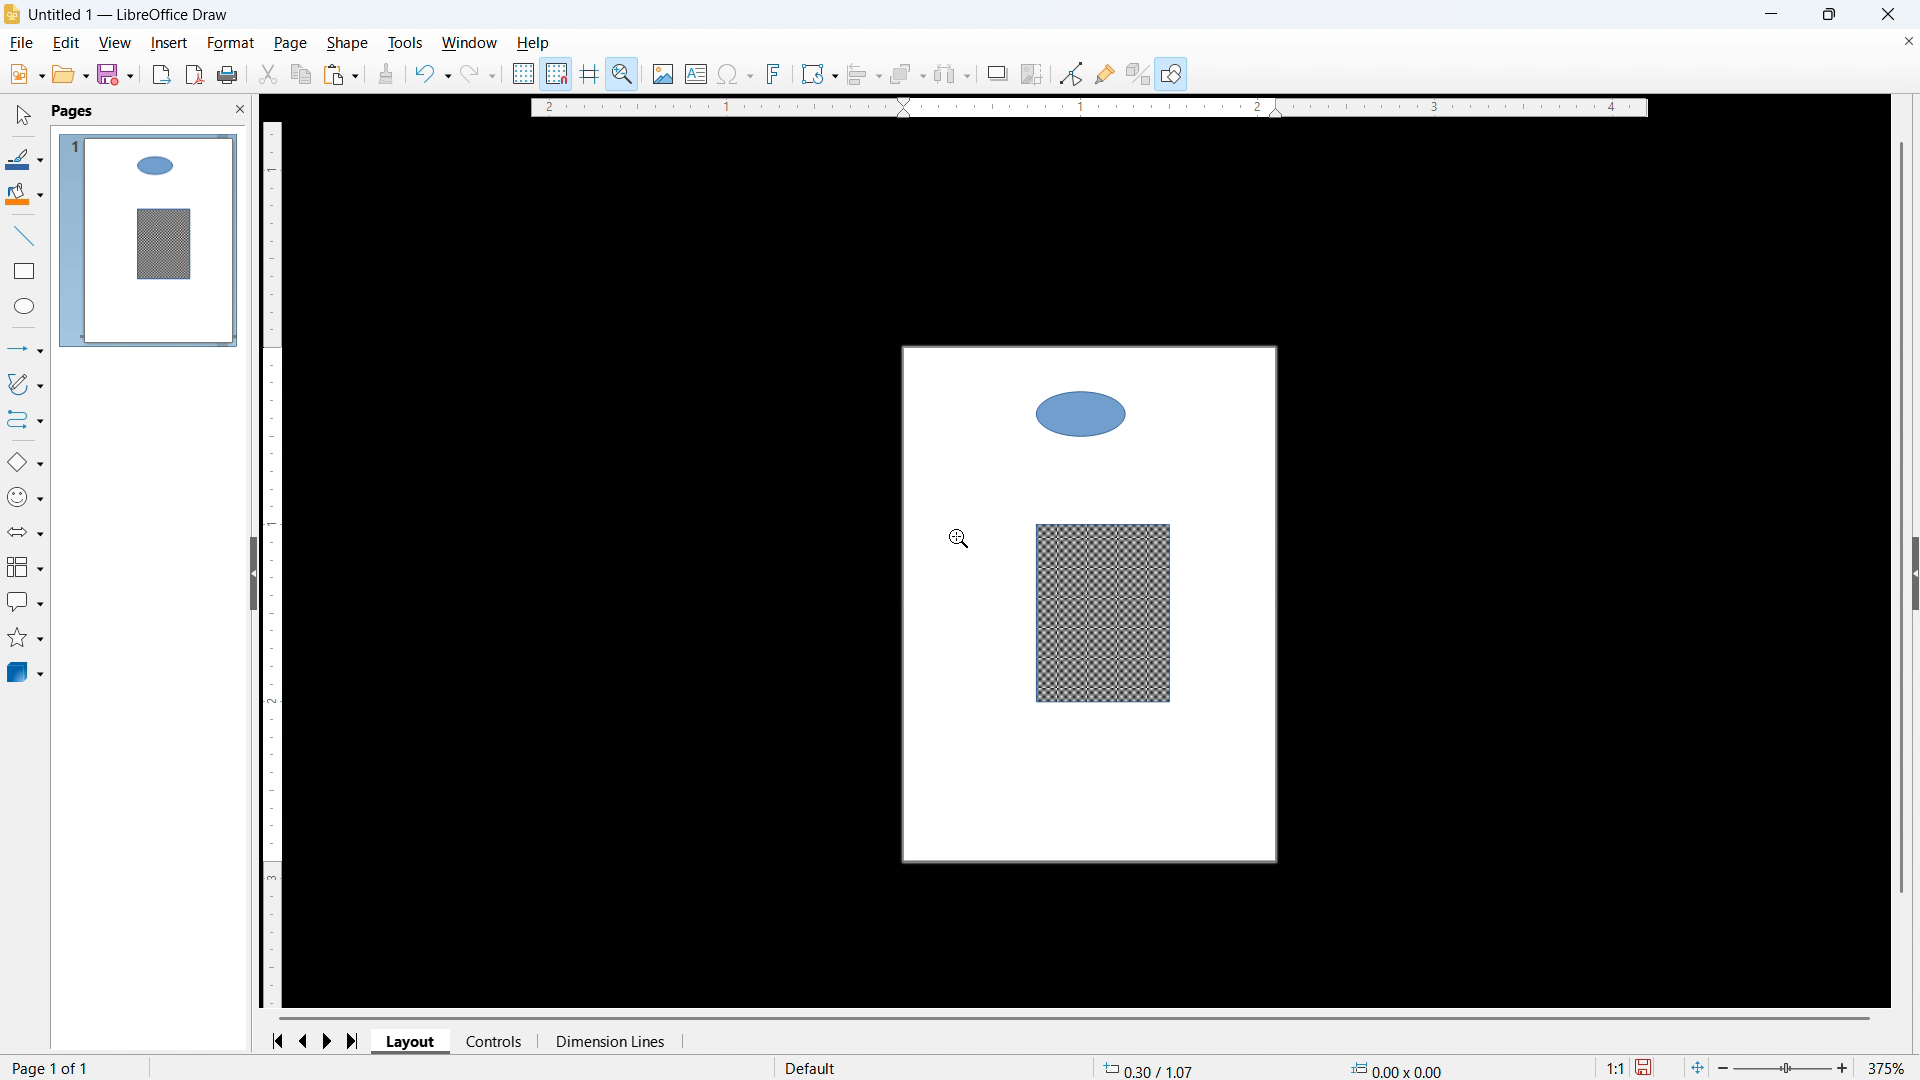 This screenshot has height=1080, width=1920. Describe the element at coordinates (23, 306) in the screenshot. I see `Ellipse ` at that location.